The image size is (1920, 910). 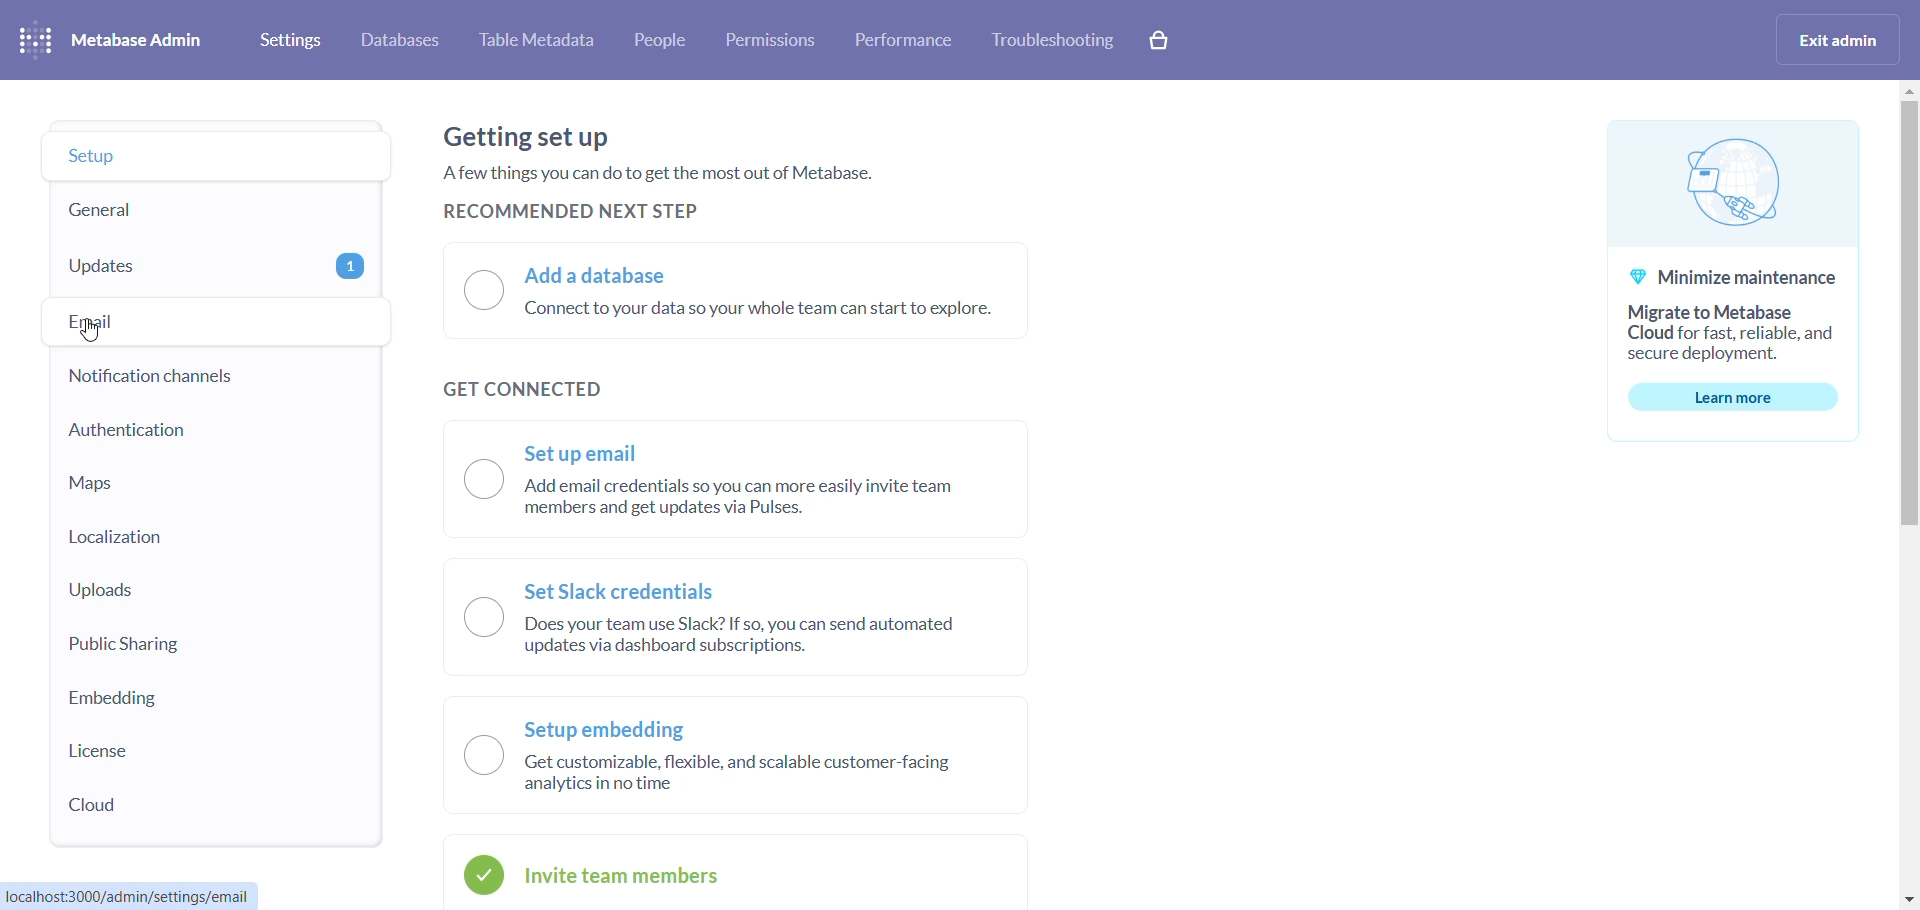 I want to click on public sharing, so click(x=177, y=649).